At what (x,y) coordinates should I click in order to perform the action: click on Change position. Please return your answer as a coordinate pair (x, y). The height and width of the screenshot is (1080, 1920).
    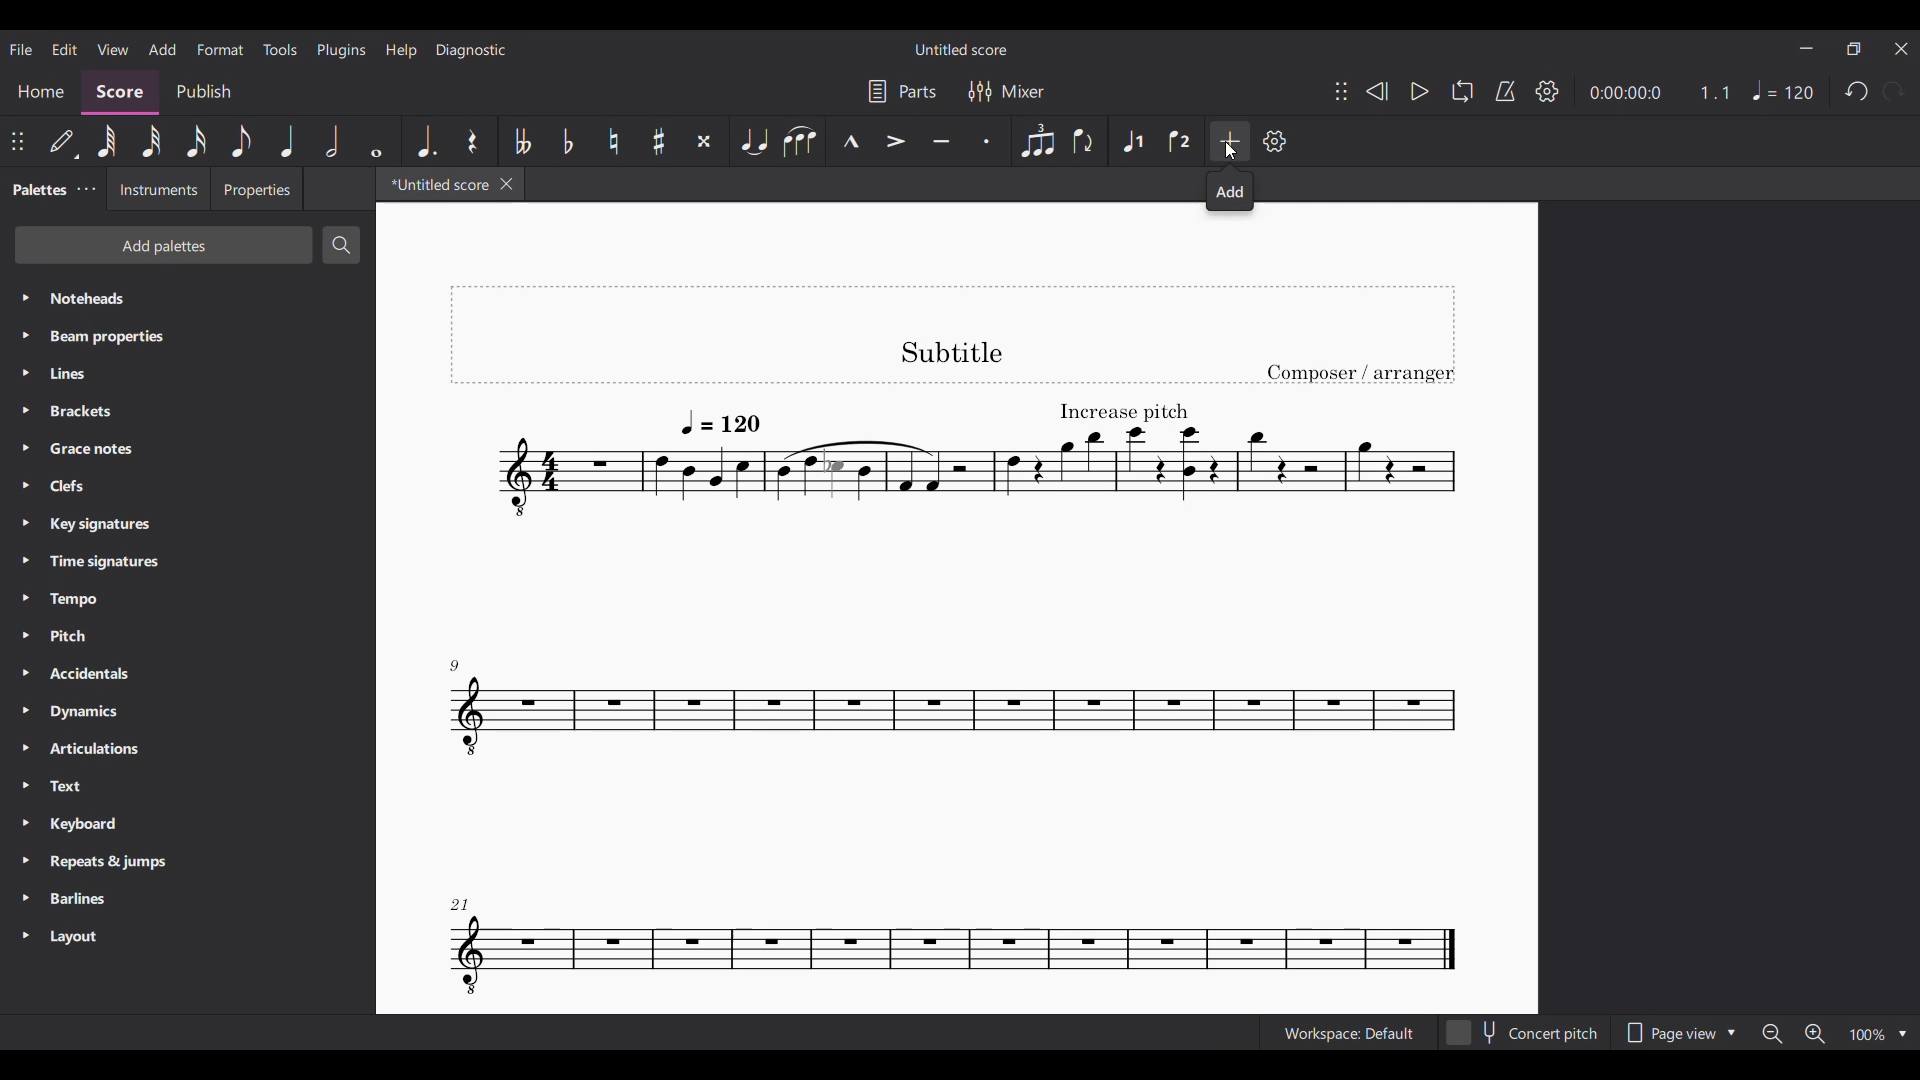
    Looking at the image, I should click on (1342, 91).